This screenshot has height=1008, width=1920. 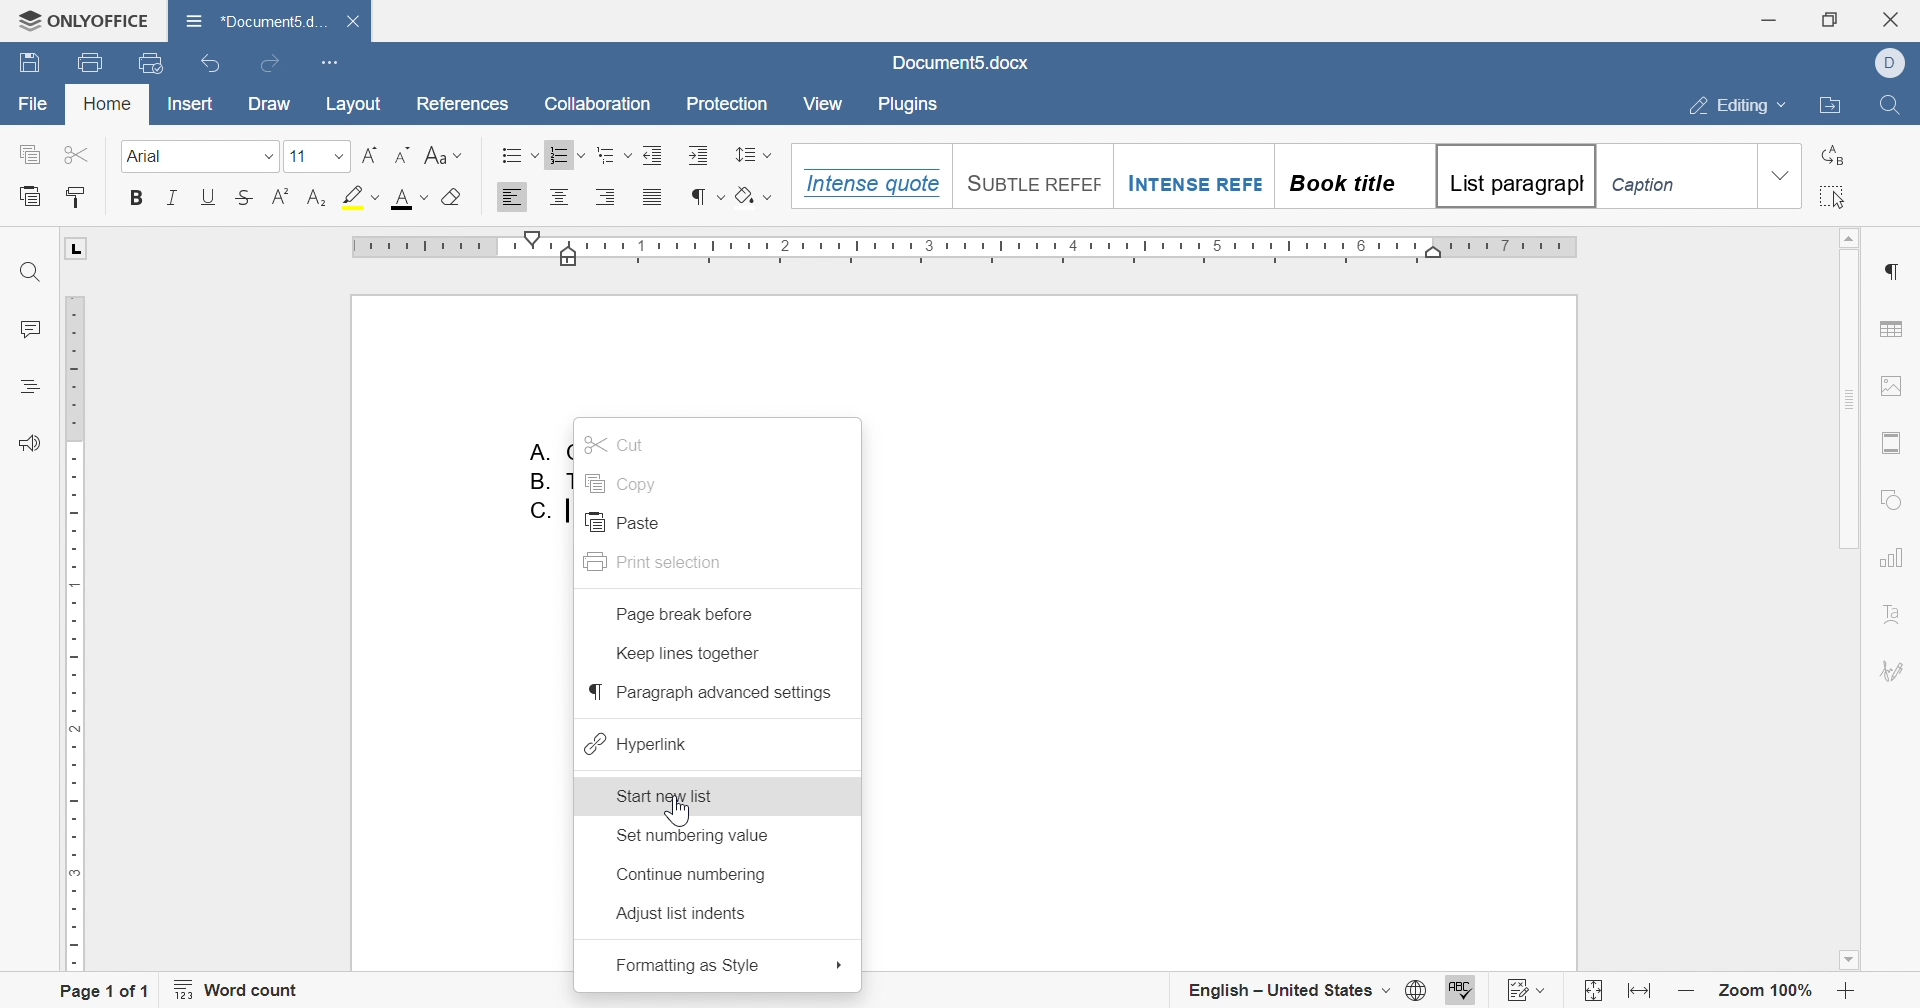 I want to click on Align Center, so click(x=559, y=197).